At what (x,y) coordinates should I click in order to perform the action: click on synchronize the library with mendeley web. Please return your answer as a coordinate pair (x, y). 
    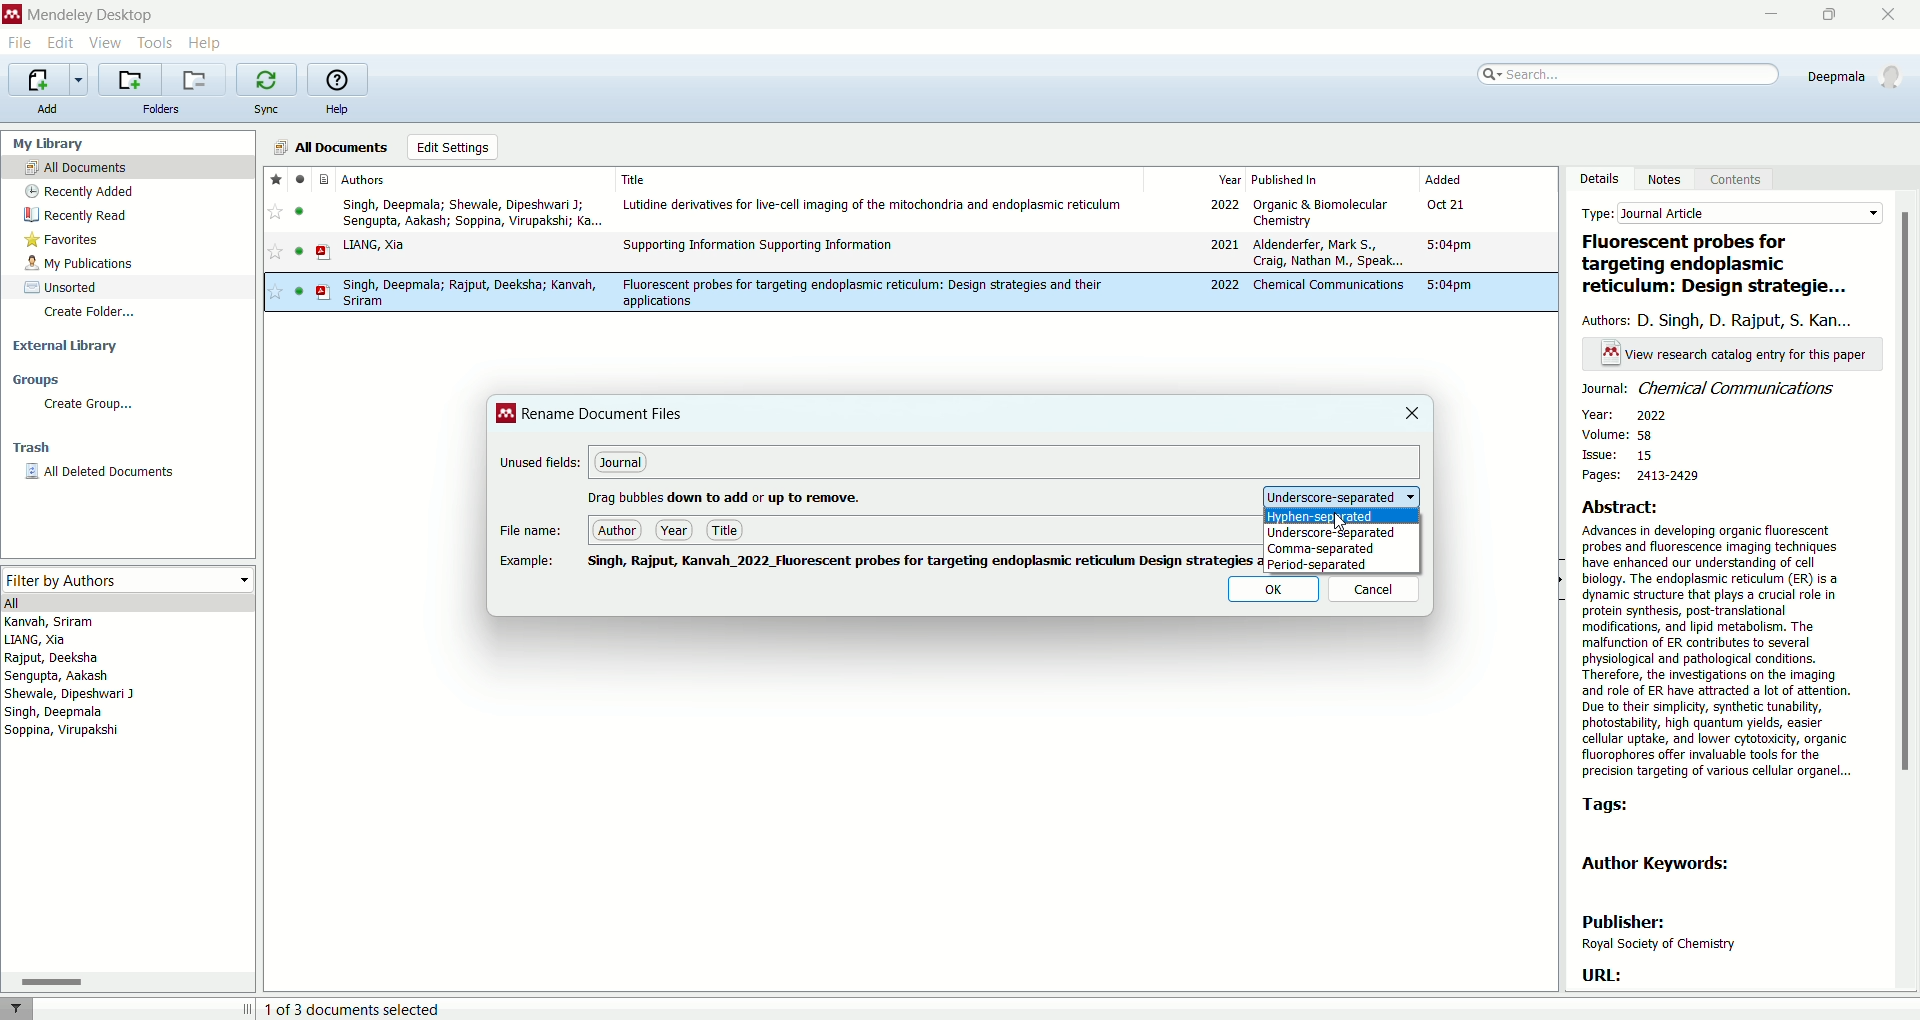
    Looking at the image, I should click on (267, 79).